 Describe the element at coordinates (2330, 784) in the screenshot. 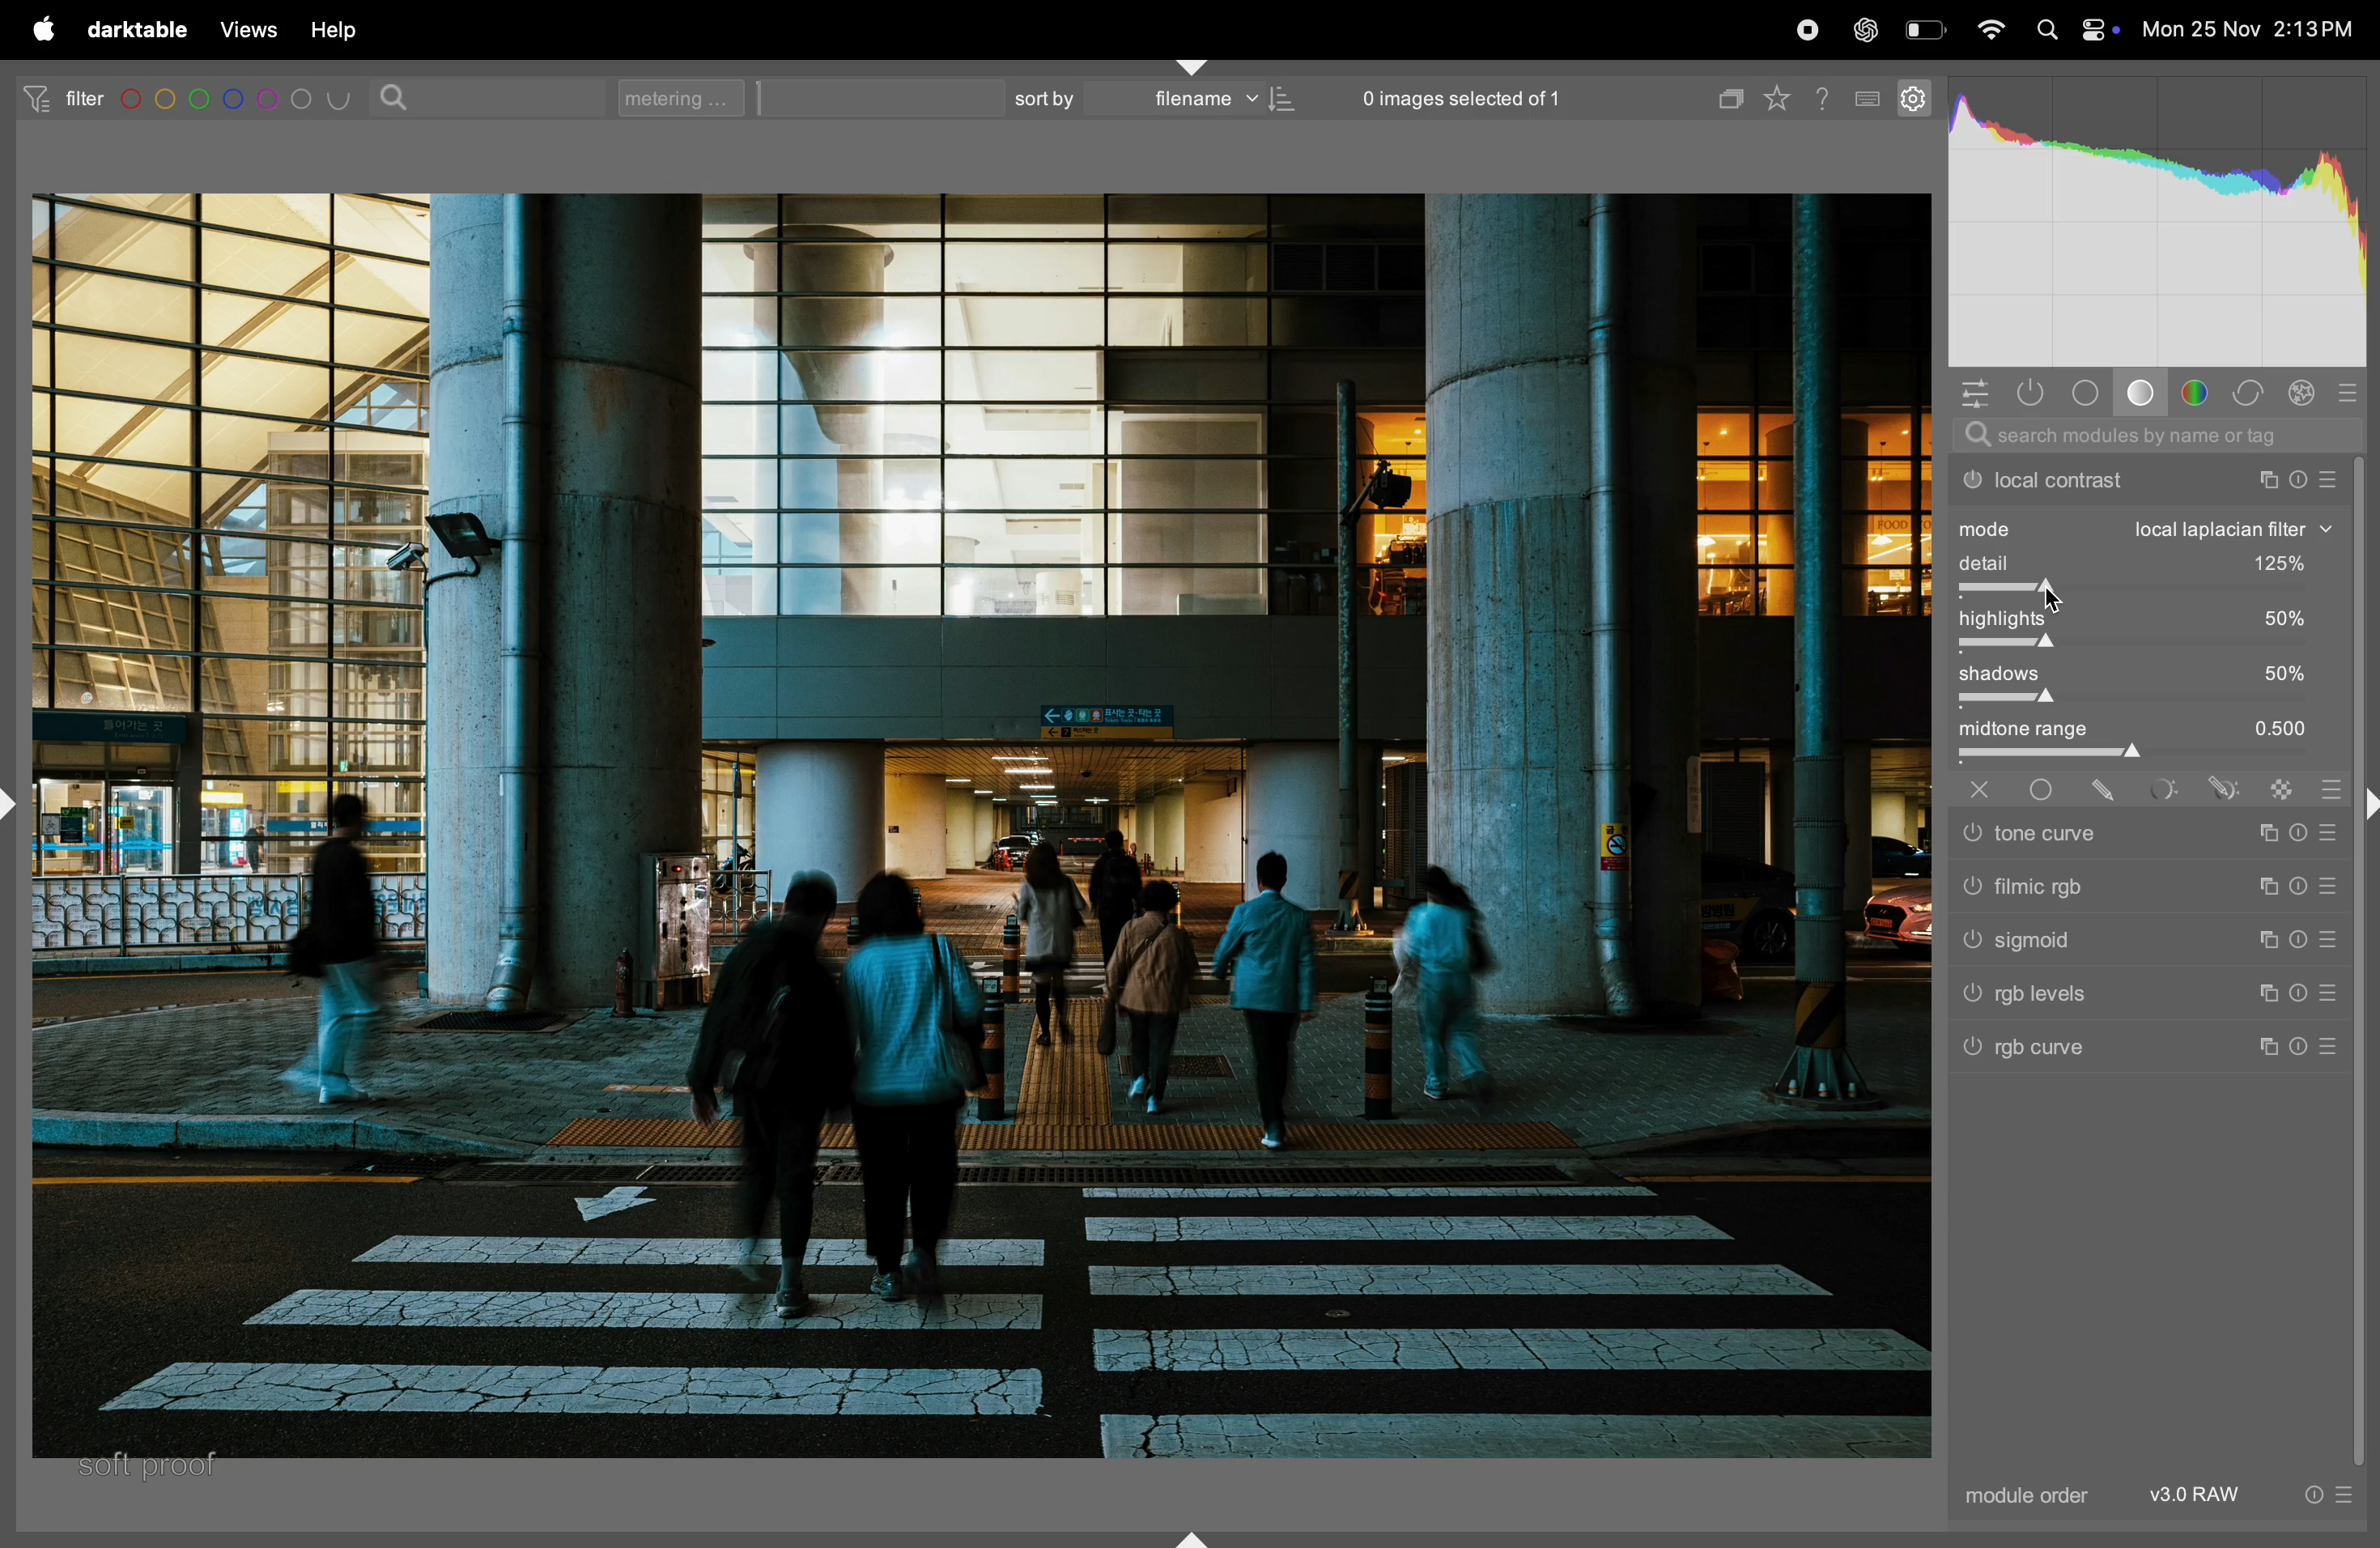

I see `blending options` at that location.